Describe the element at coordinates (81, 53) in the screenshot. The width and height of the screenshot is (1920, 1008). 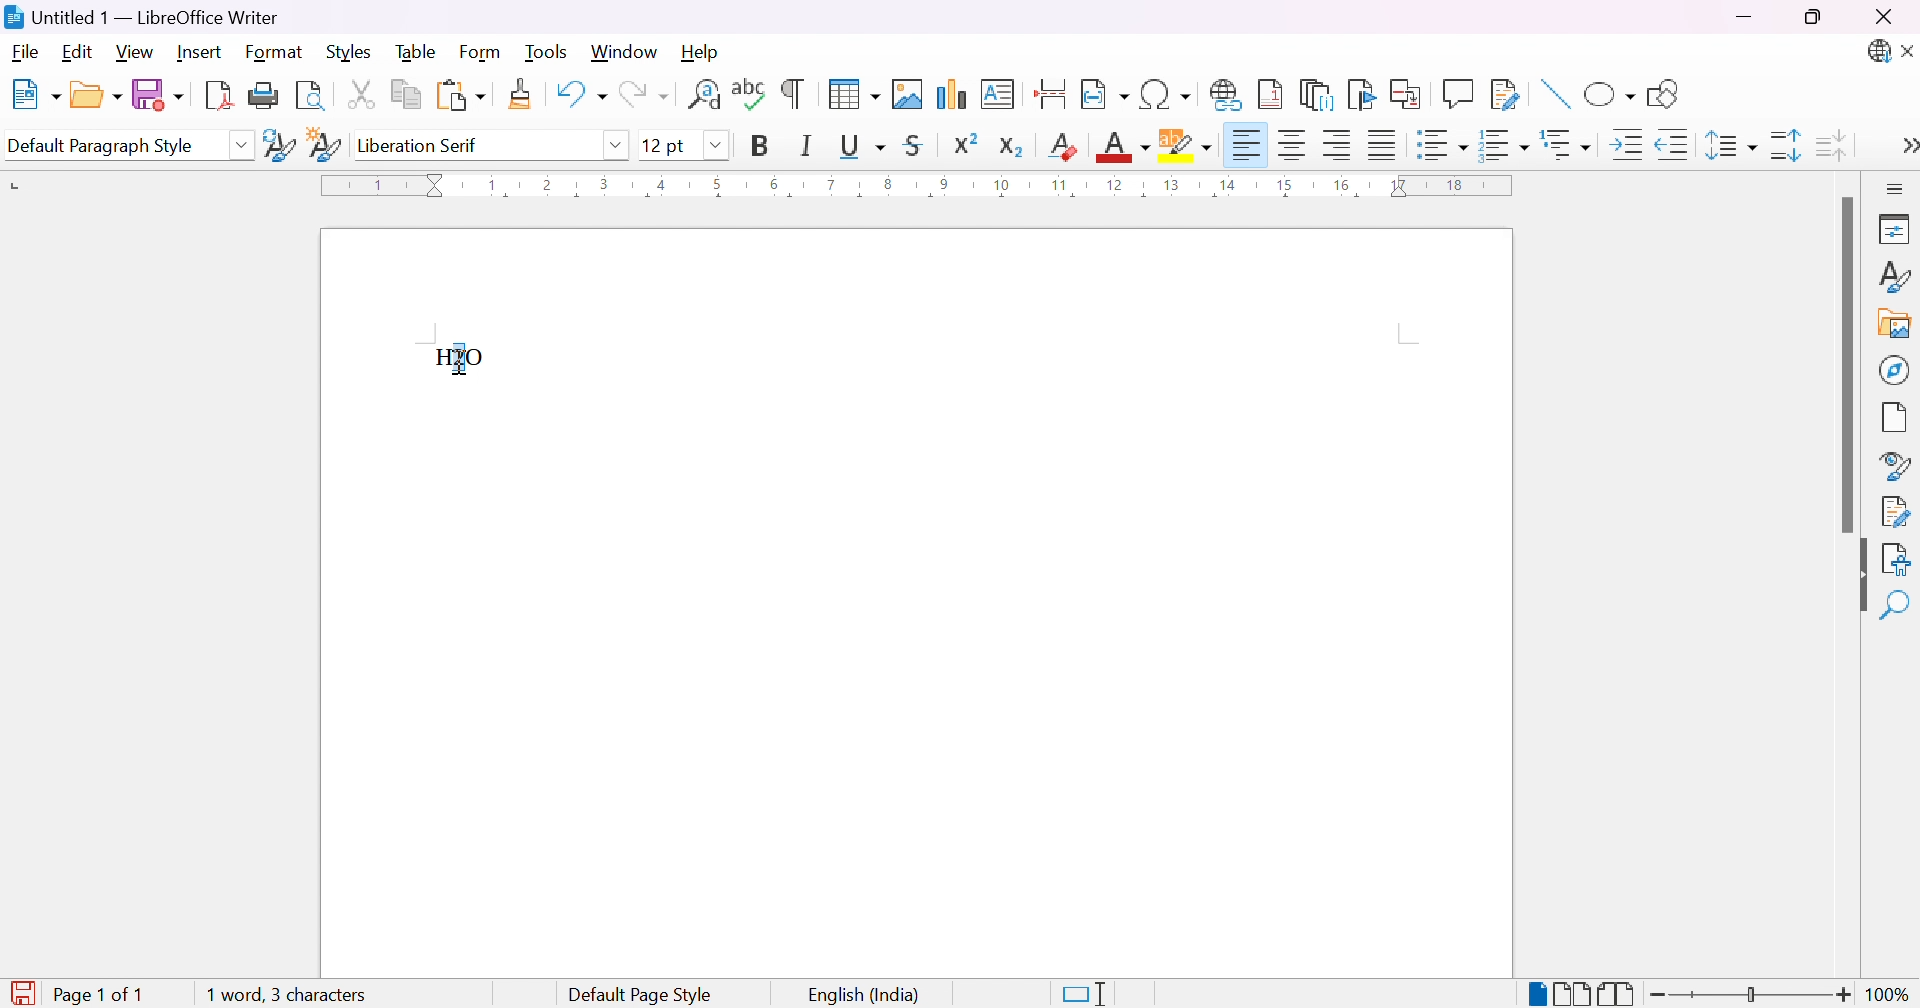
I see `Edit` at that location.